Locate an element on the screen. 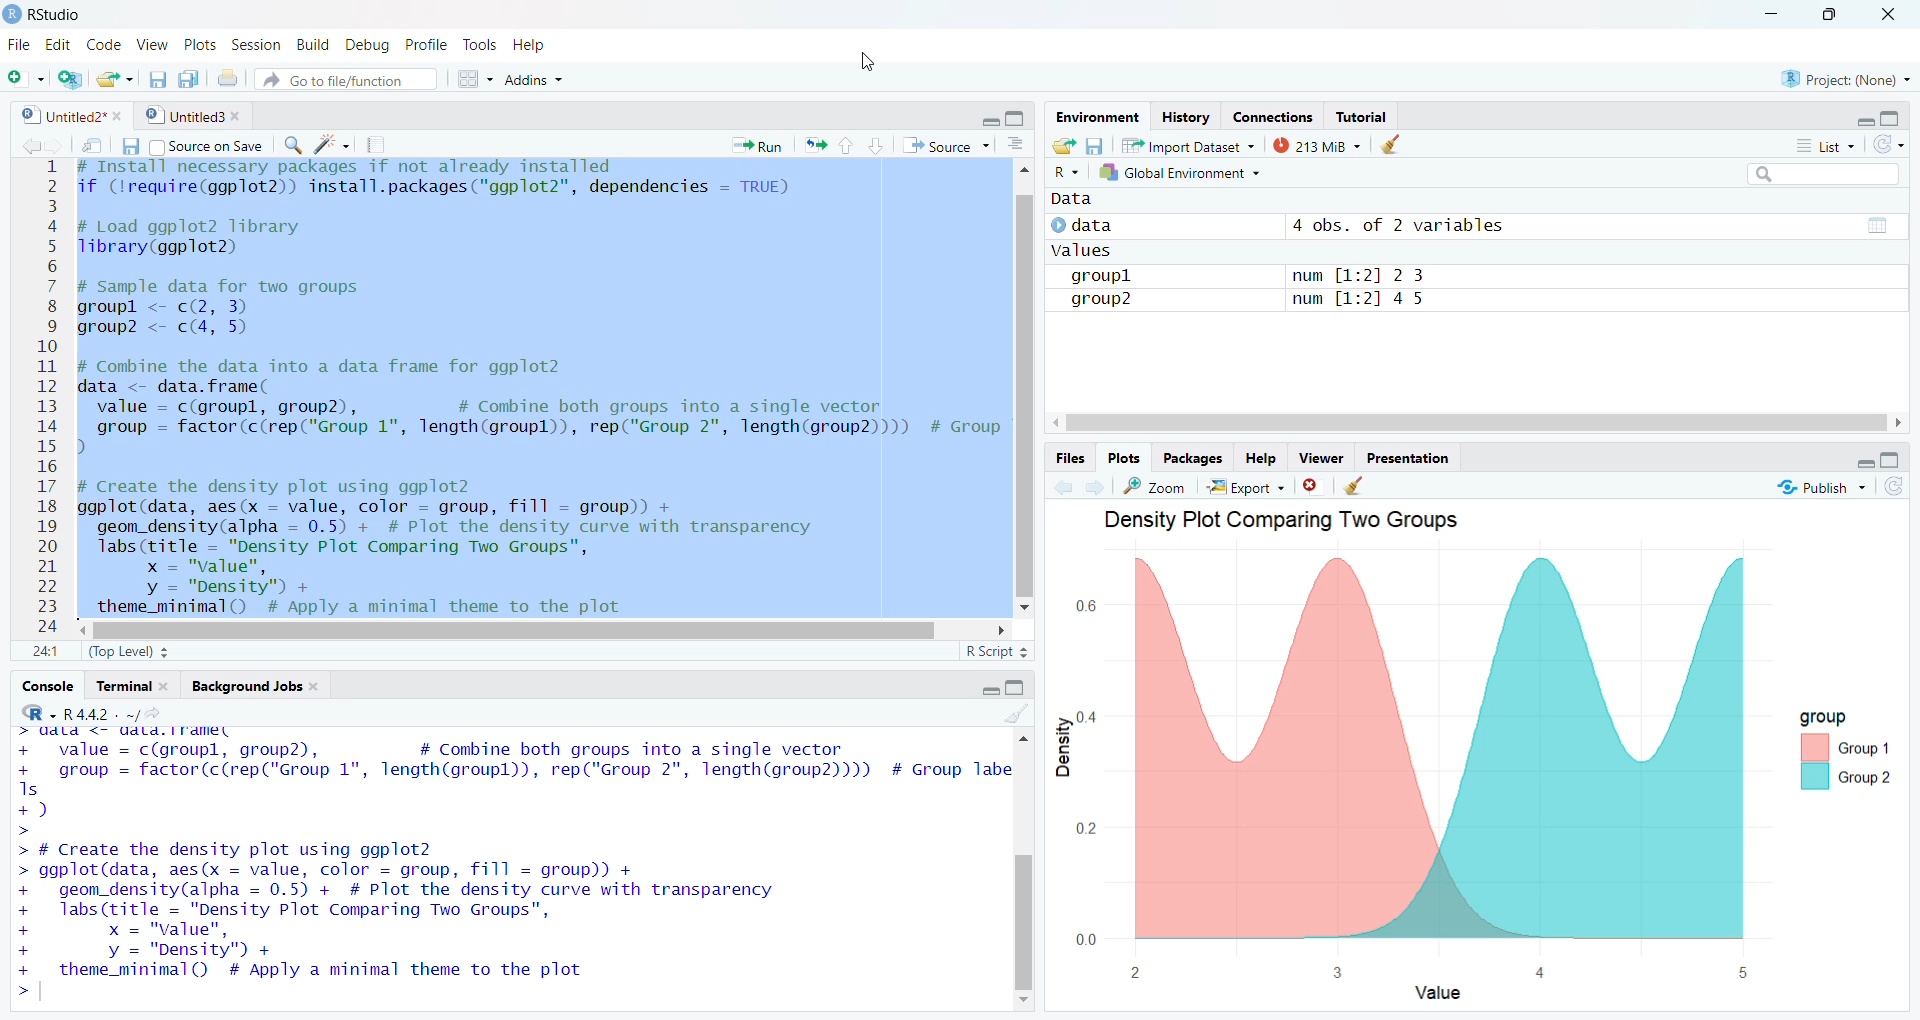  list is located at coordinates (1814, 146).